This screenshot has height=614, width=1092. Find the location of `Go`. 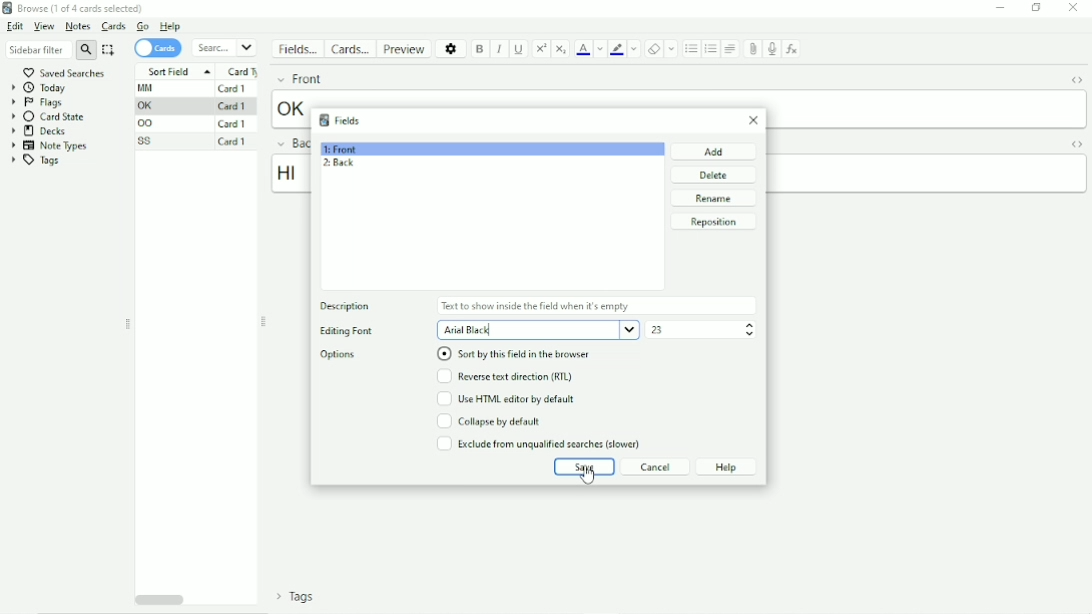

Go is located at coordinates (143, 26).